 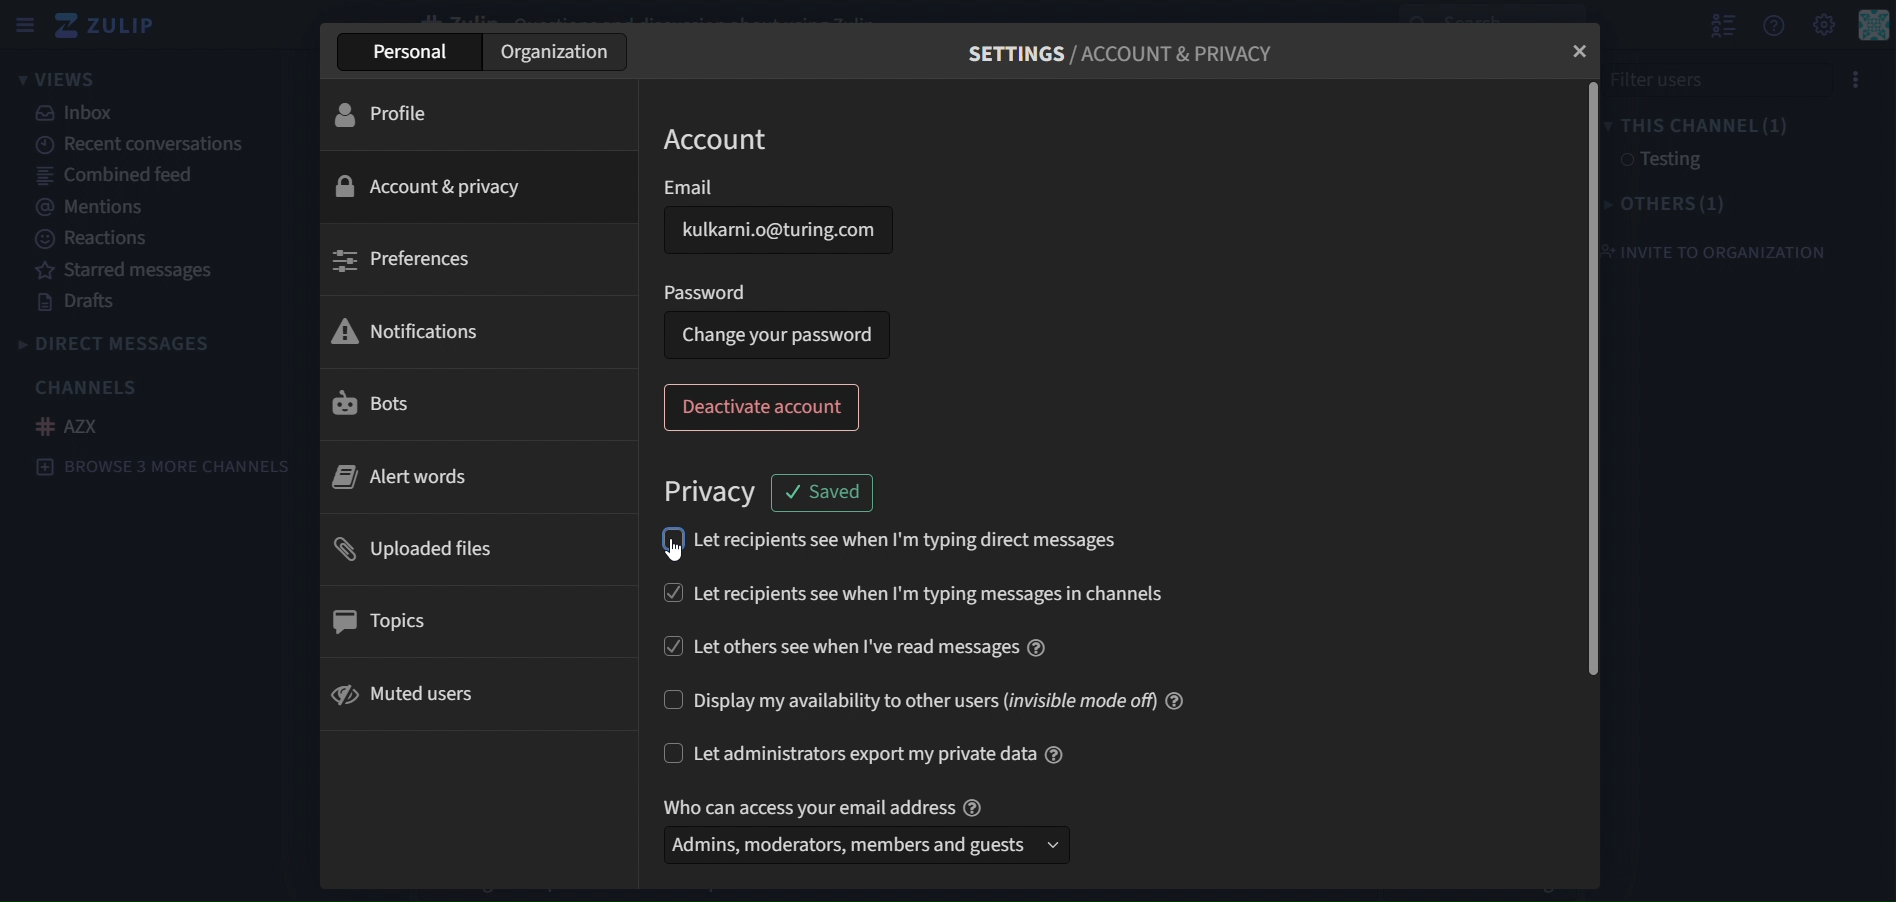 What do you see at coordinates (1565, 51) in the screenshot?
I see `close` at bounding box center [1565, 51].